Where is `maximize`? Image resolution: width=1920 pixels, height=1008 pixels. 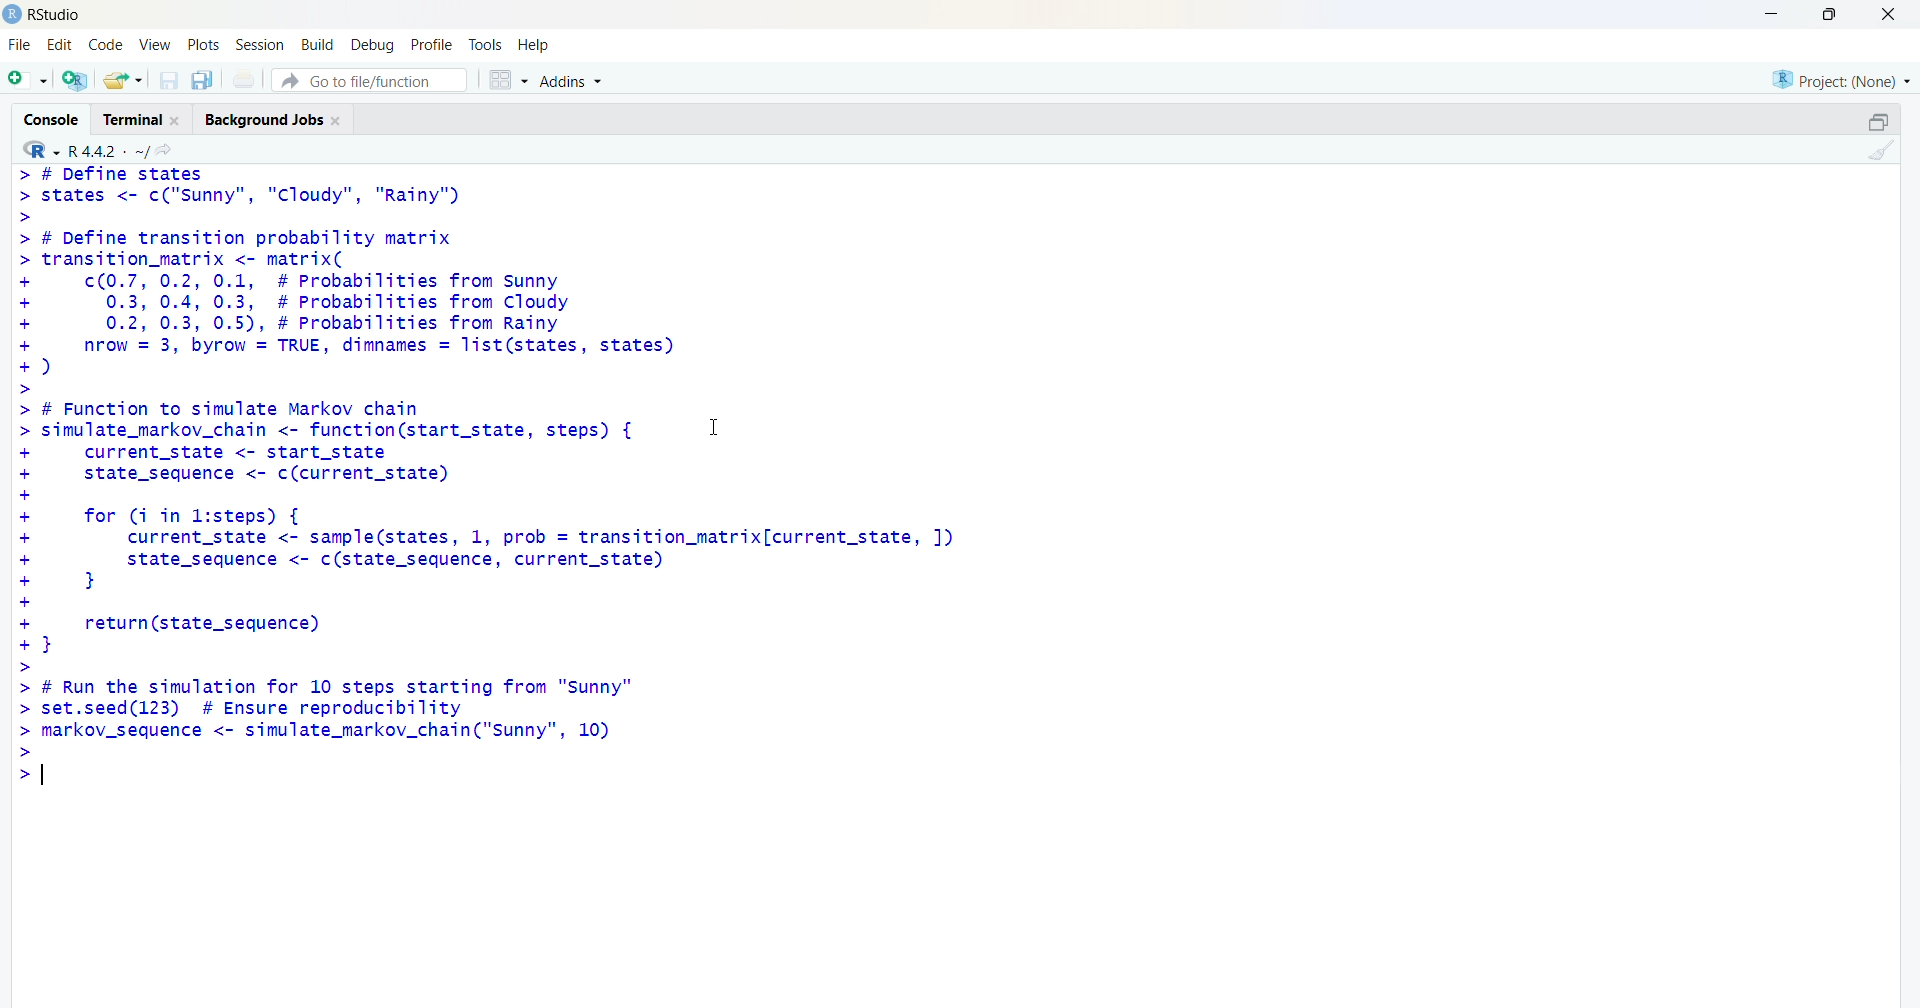
maximize is located at coordinates (1826, 14).